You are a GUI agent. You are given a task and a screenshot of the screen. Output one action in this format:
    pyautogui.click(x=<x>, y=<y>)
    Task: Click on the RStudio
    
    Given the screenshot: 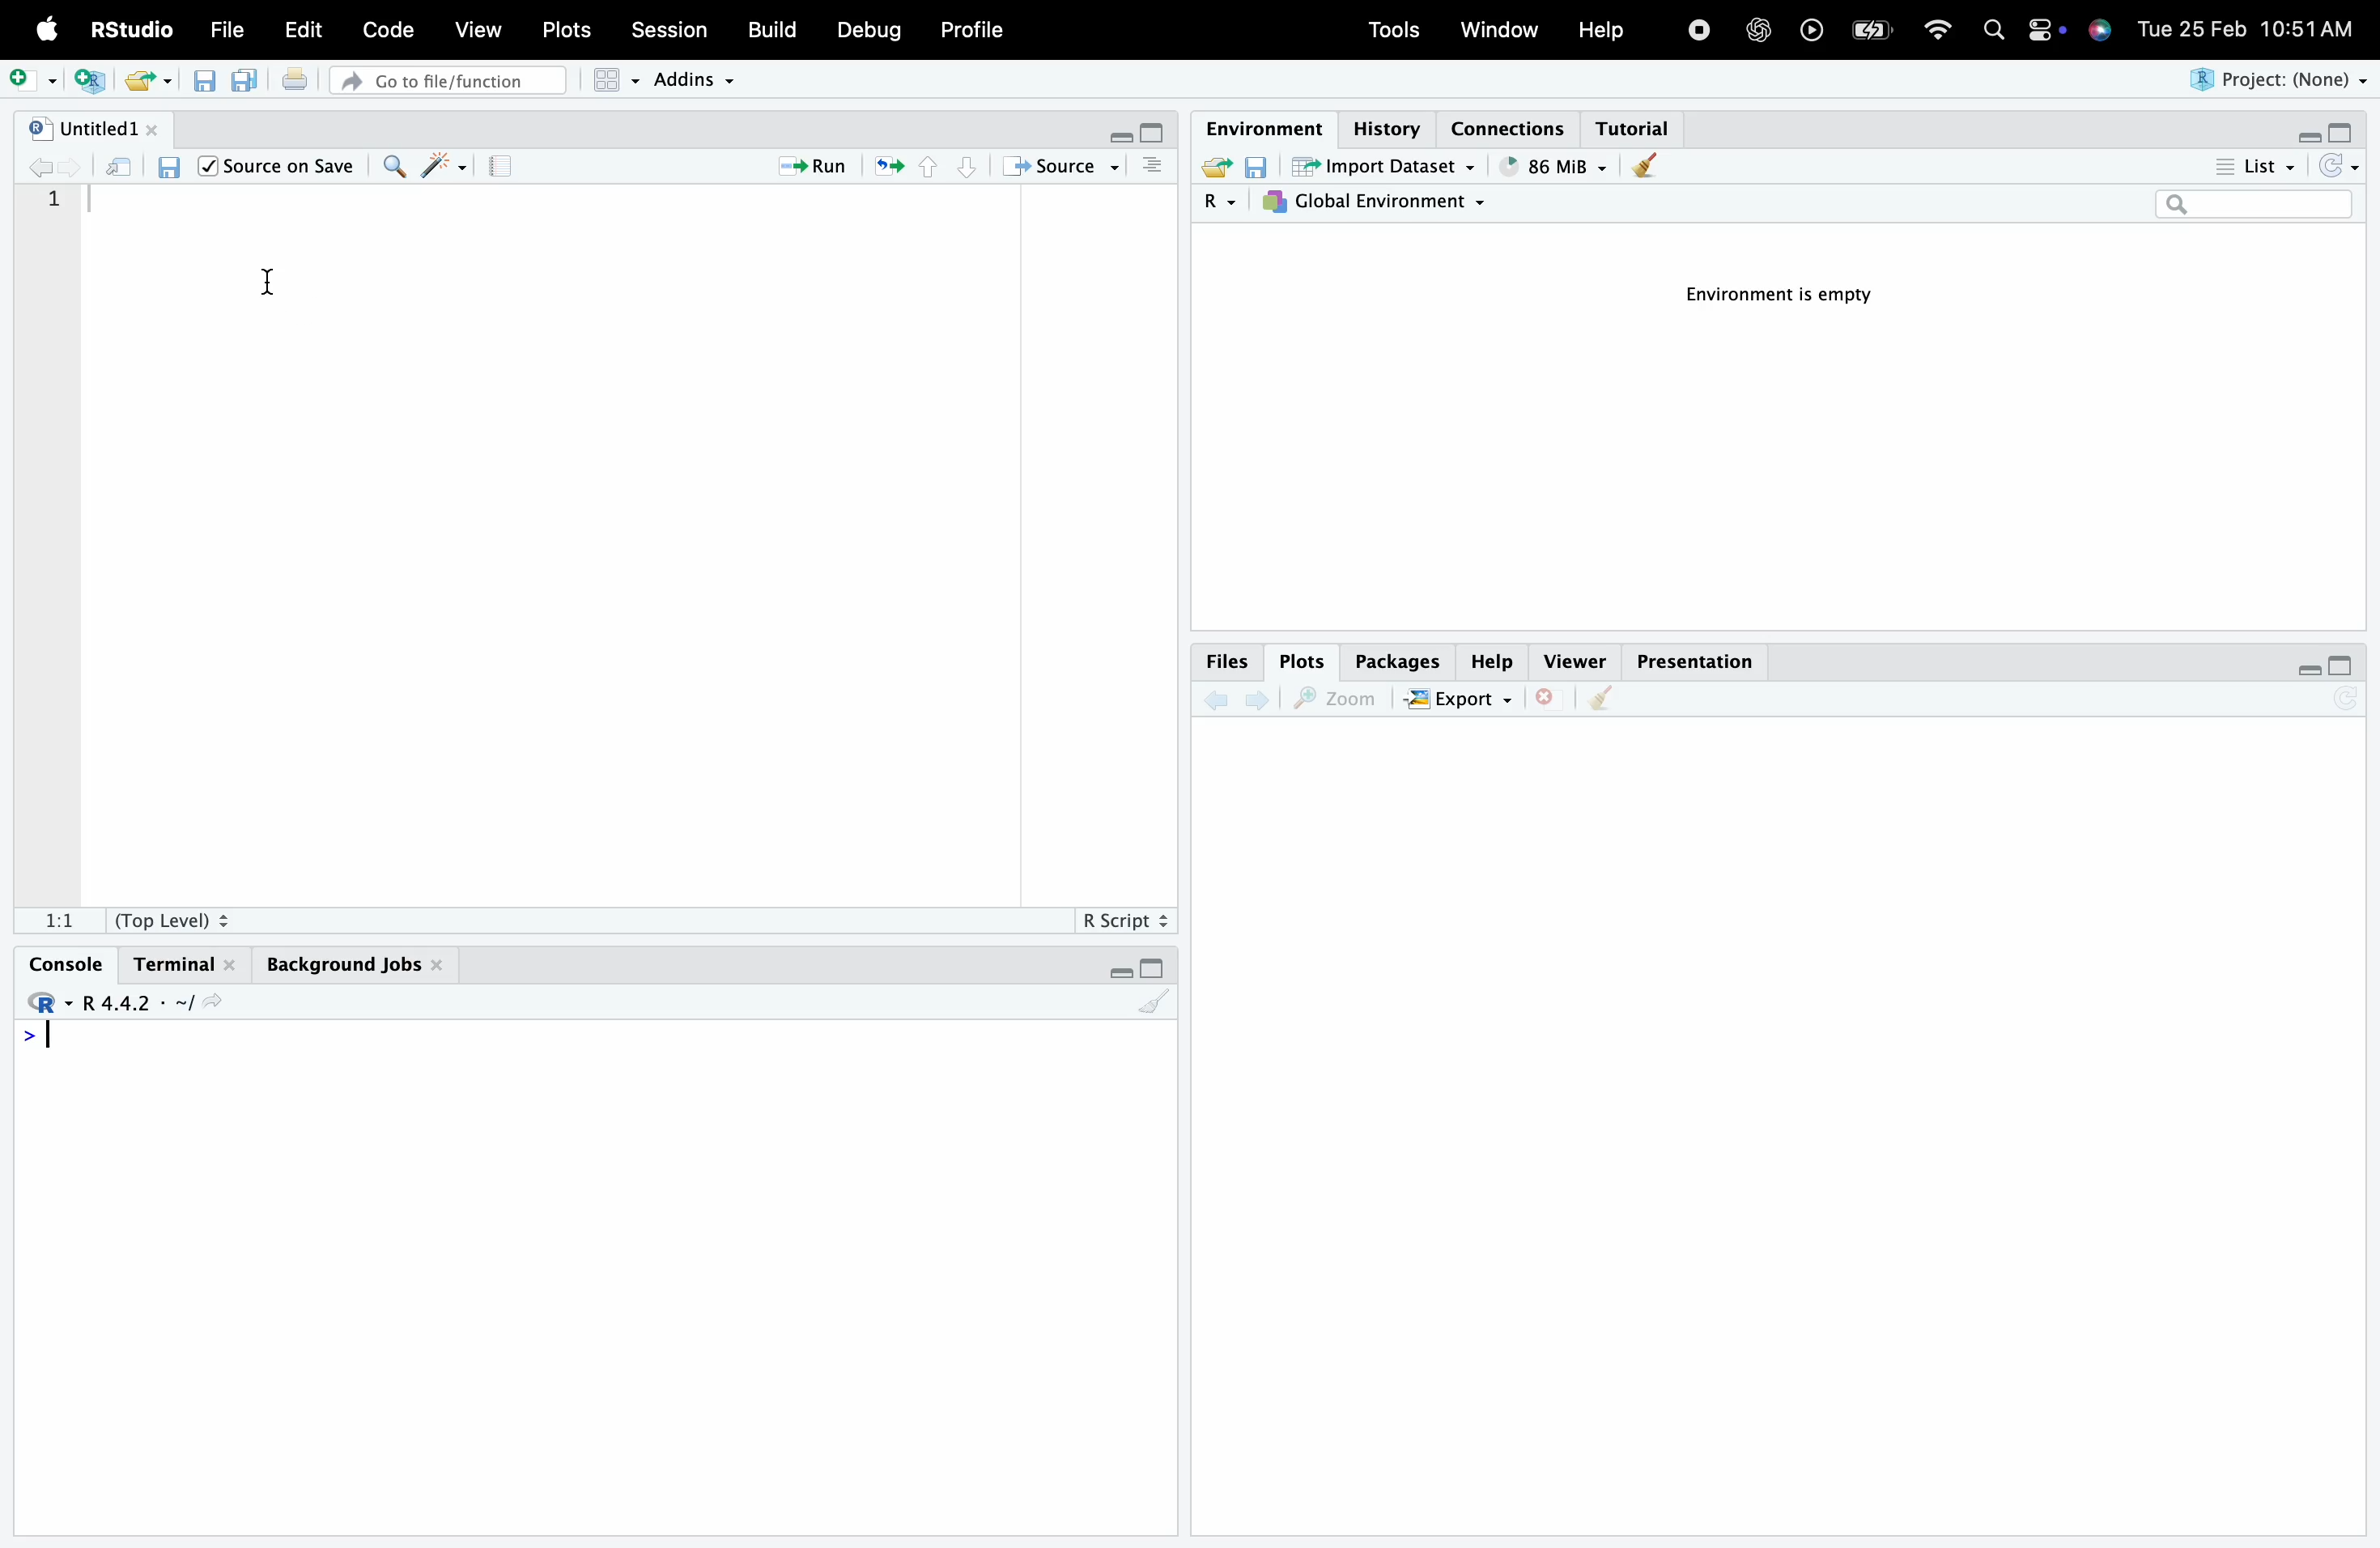 What is the action you would take?
    pyautogui.click(x=128, y=28)
    